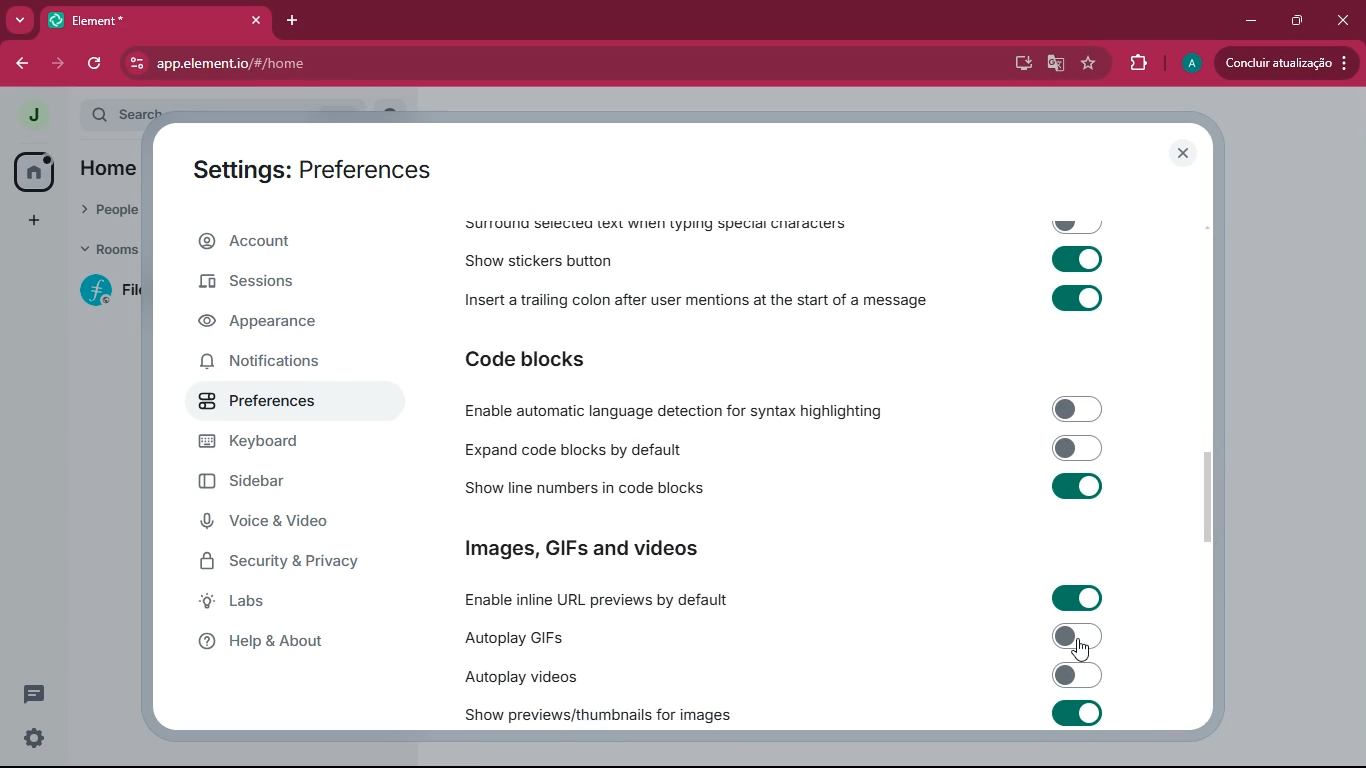 The height and width of the screenshot is (768, 1366). I want to click on Enable inline URL previews by default, so click(779, 597).